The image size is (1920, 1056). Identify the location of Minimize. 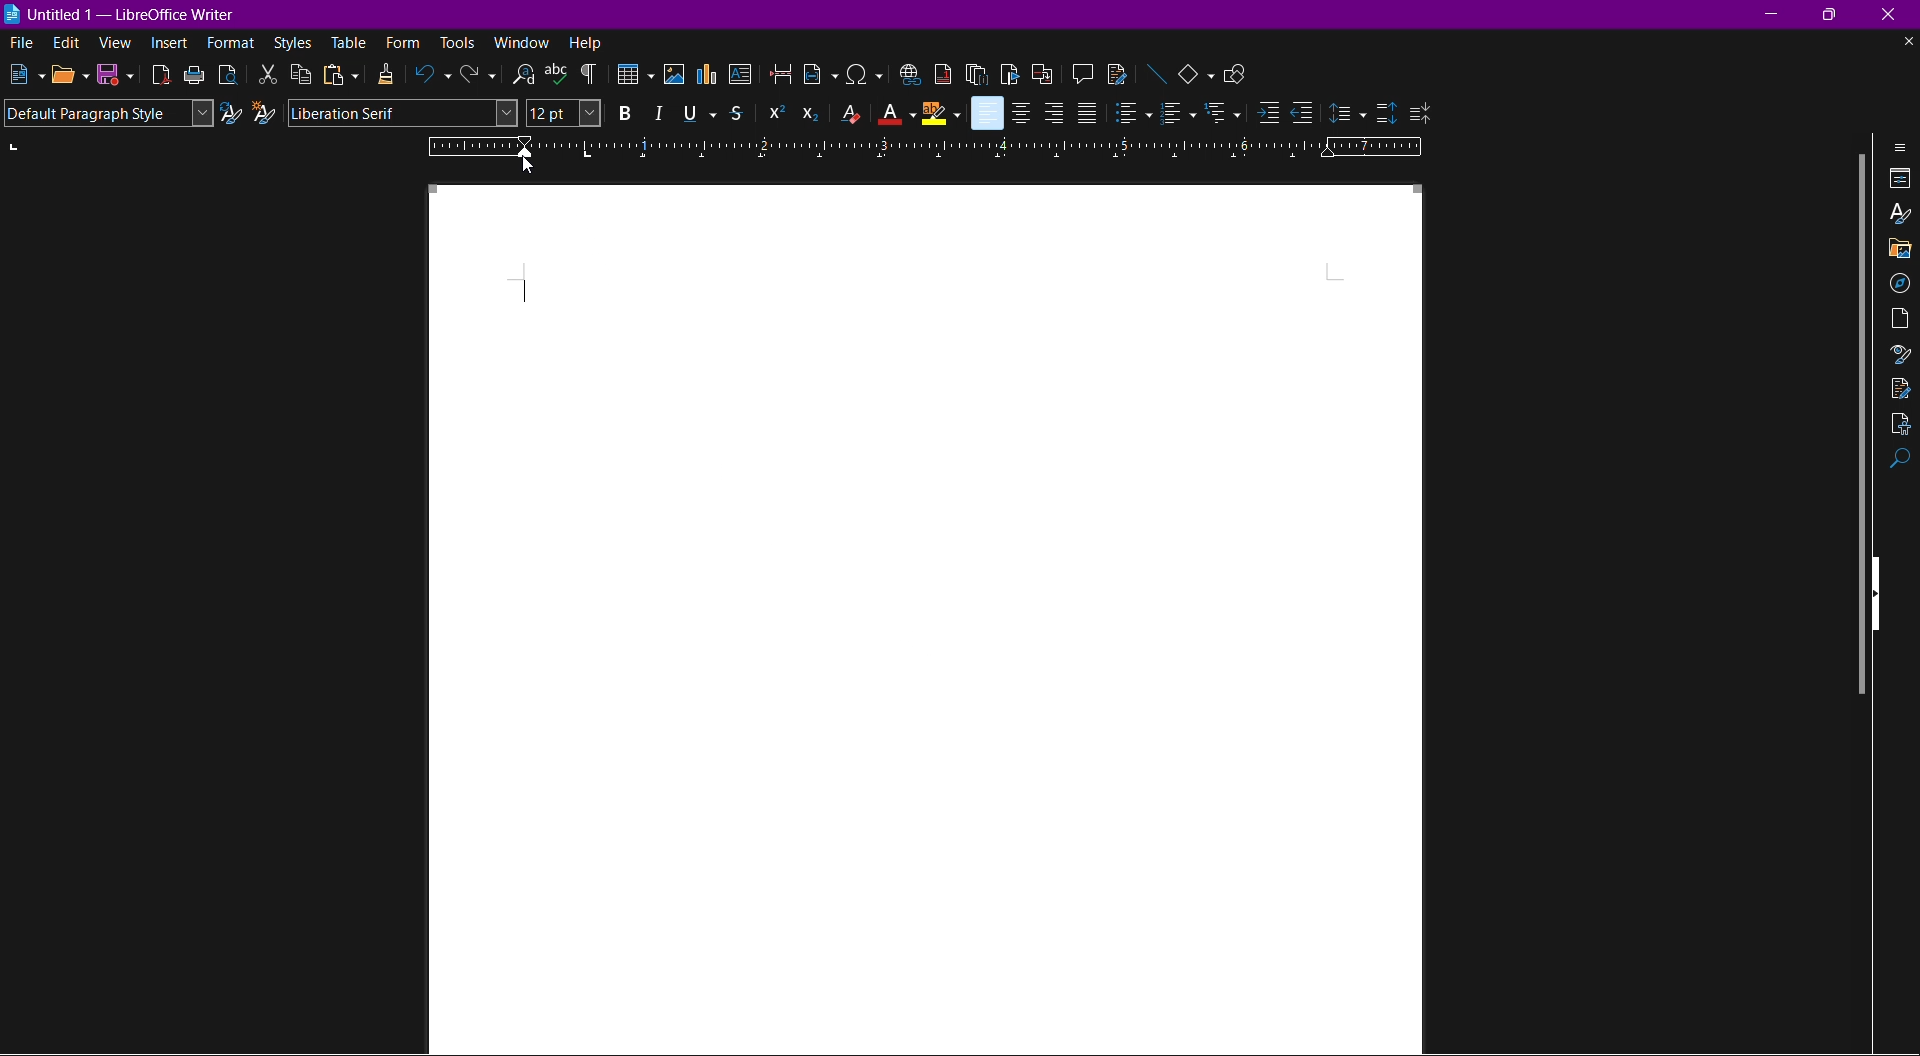
(1775, 13).